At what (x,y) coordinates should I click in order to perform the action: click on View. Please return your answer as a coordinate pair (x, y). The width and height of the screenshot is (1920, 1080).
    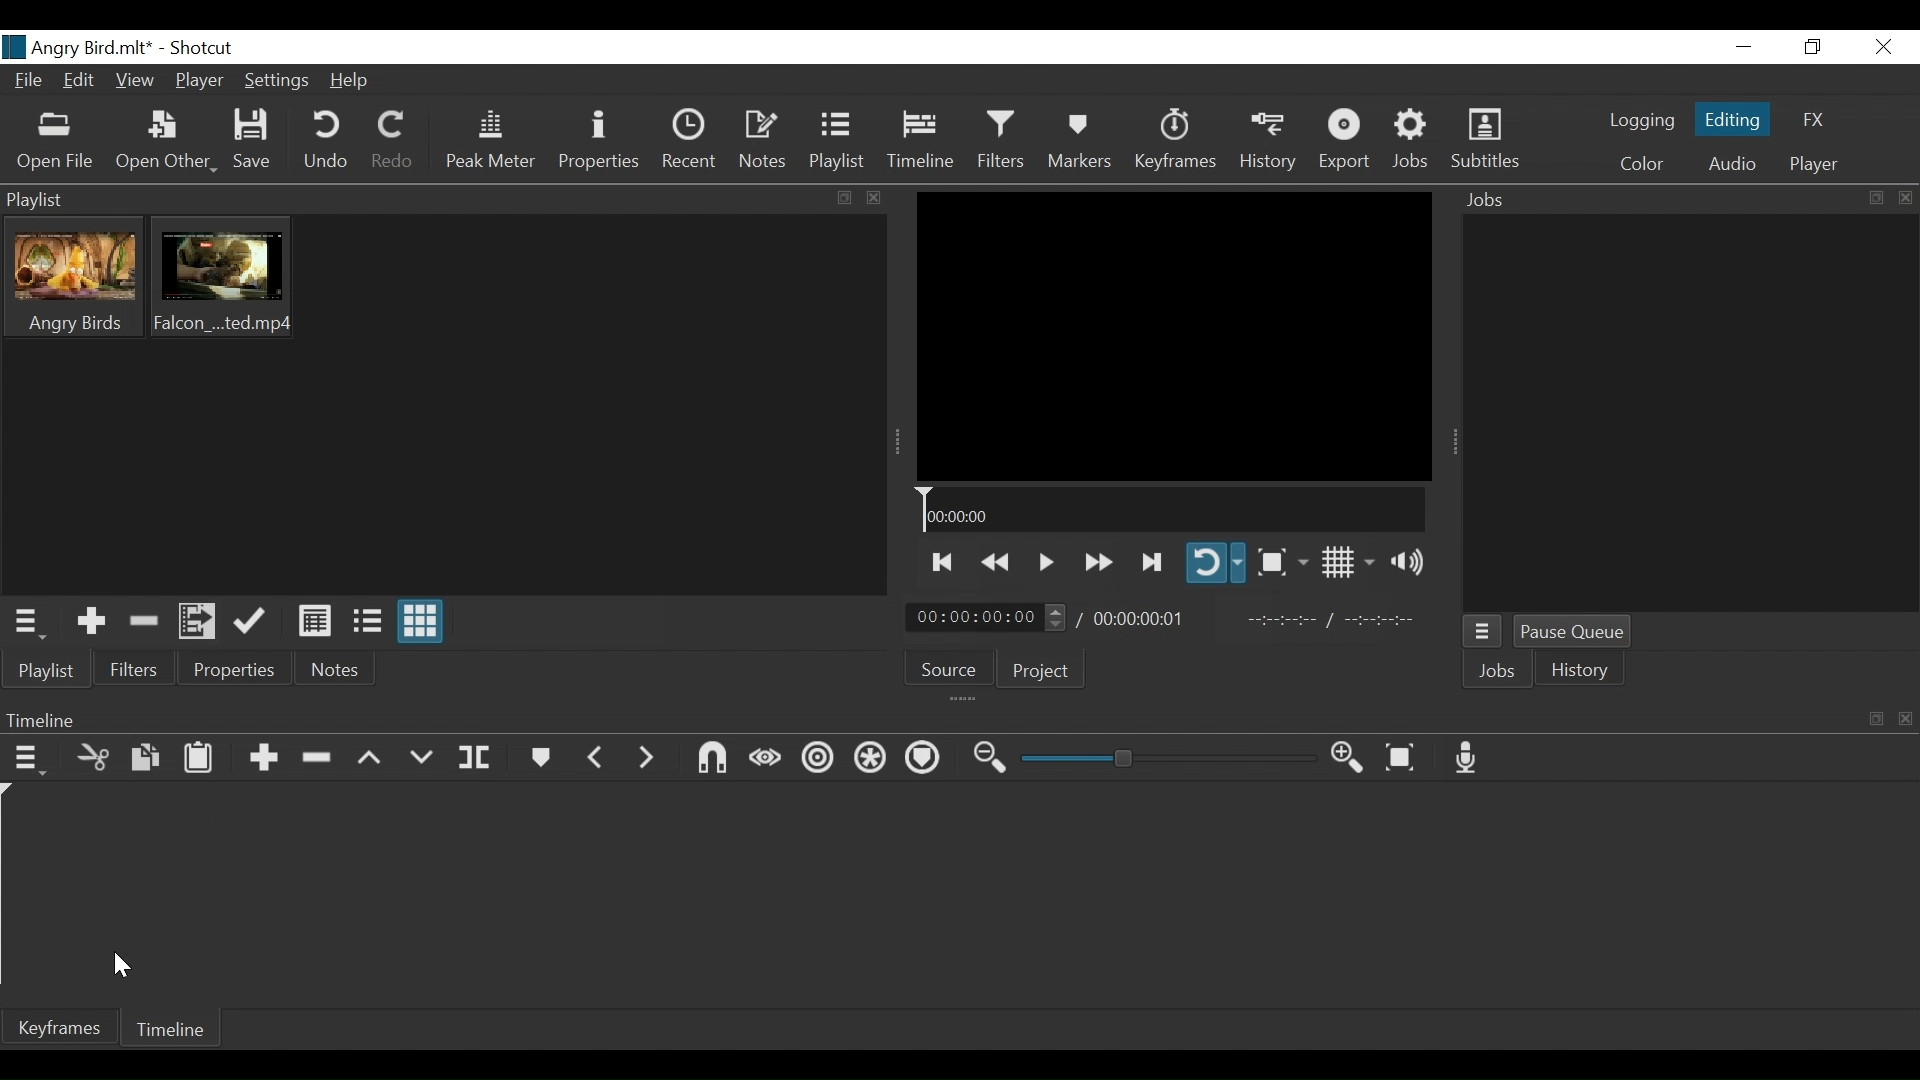
    Looking at the image, I should click on (135, 80).